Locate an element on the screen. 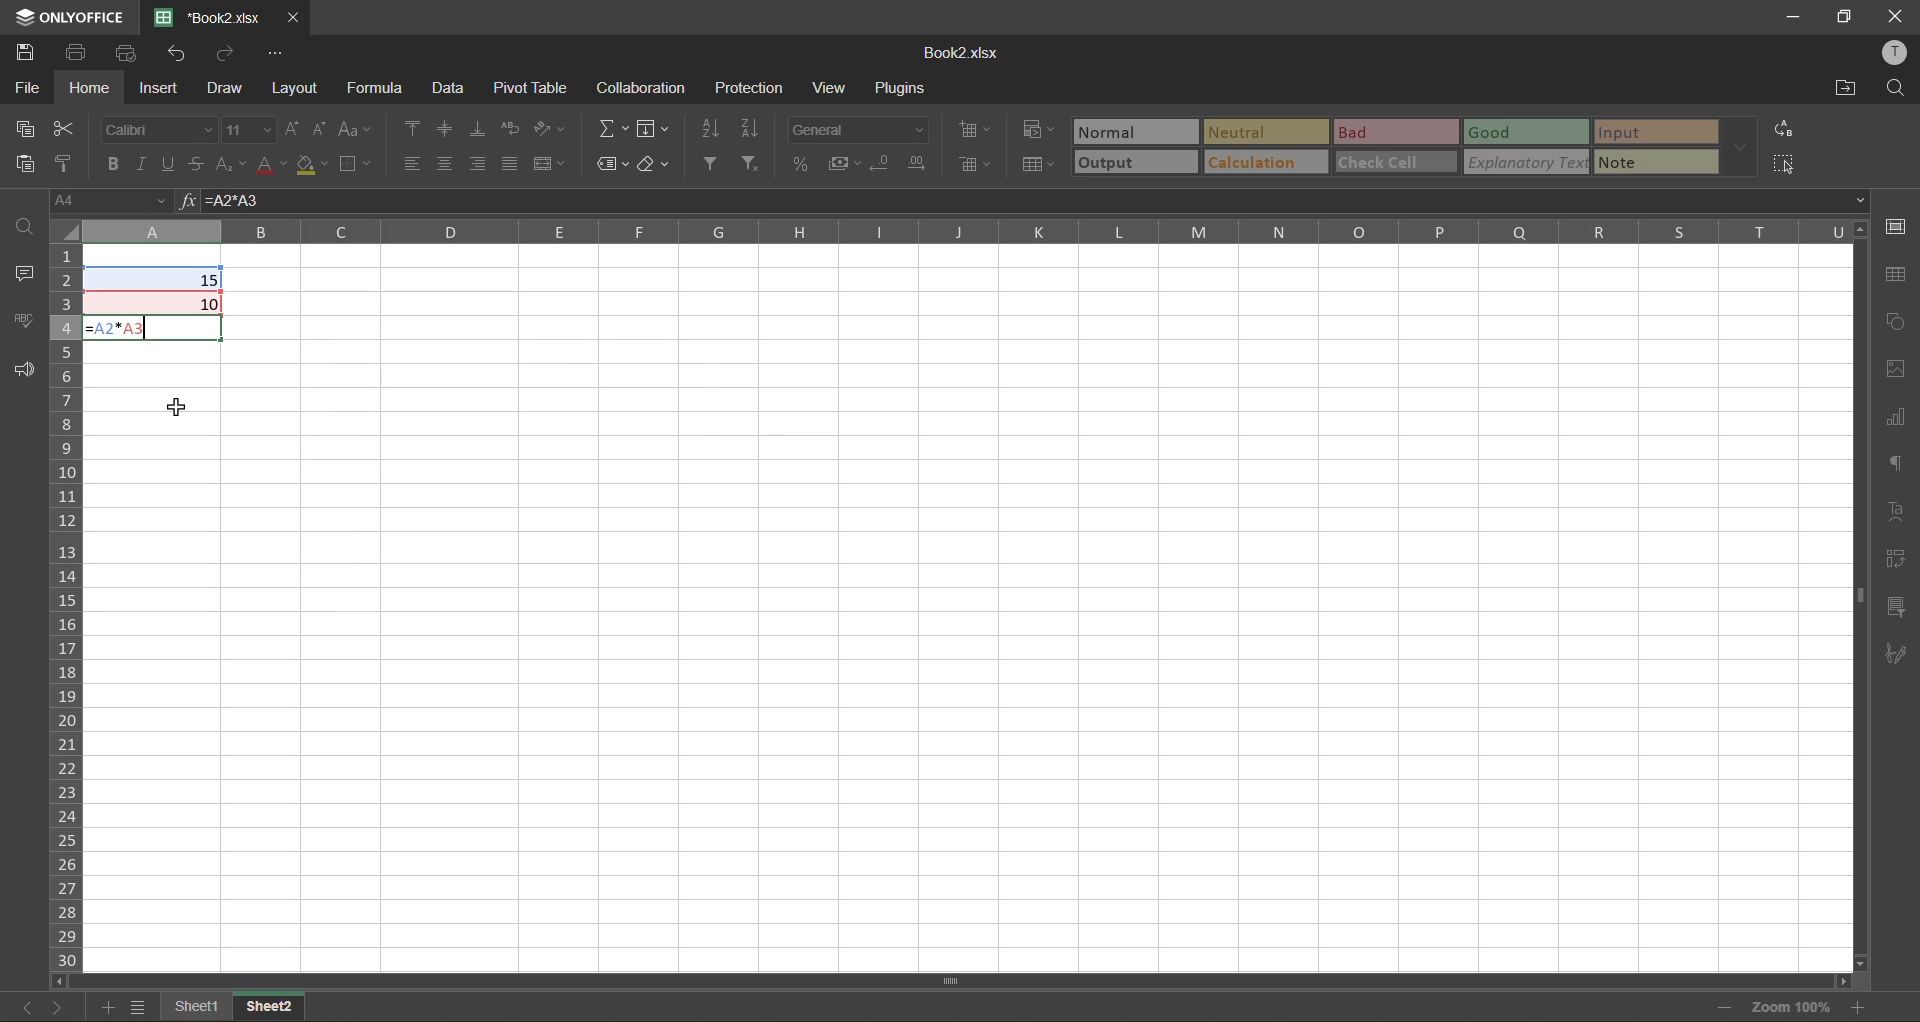 Image resolution: width=1920 pixels, height=1022 pixels. open location is located at coordinates (1842, 86).